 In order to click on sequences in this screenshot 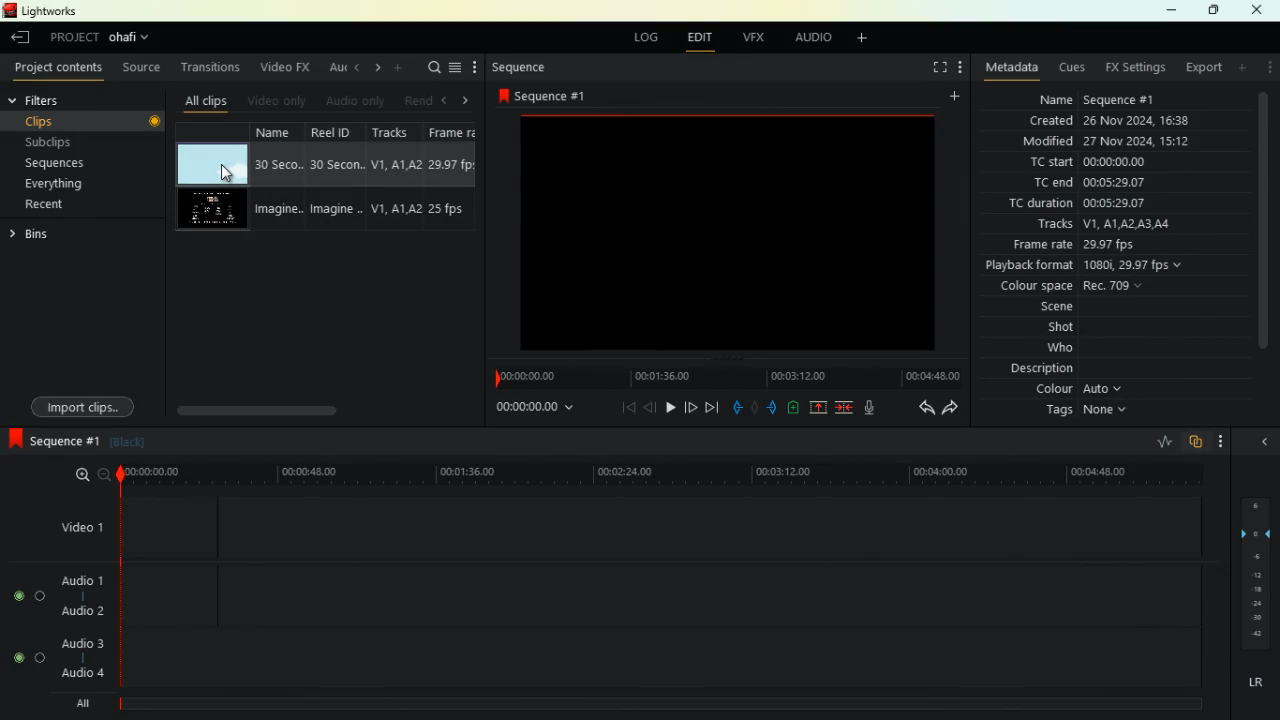, I will do `click(59, 162)`.